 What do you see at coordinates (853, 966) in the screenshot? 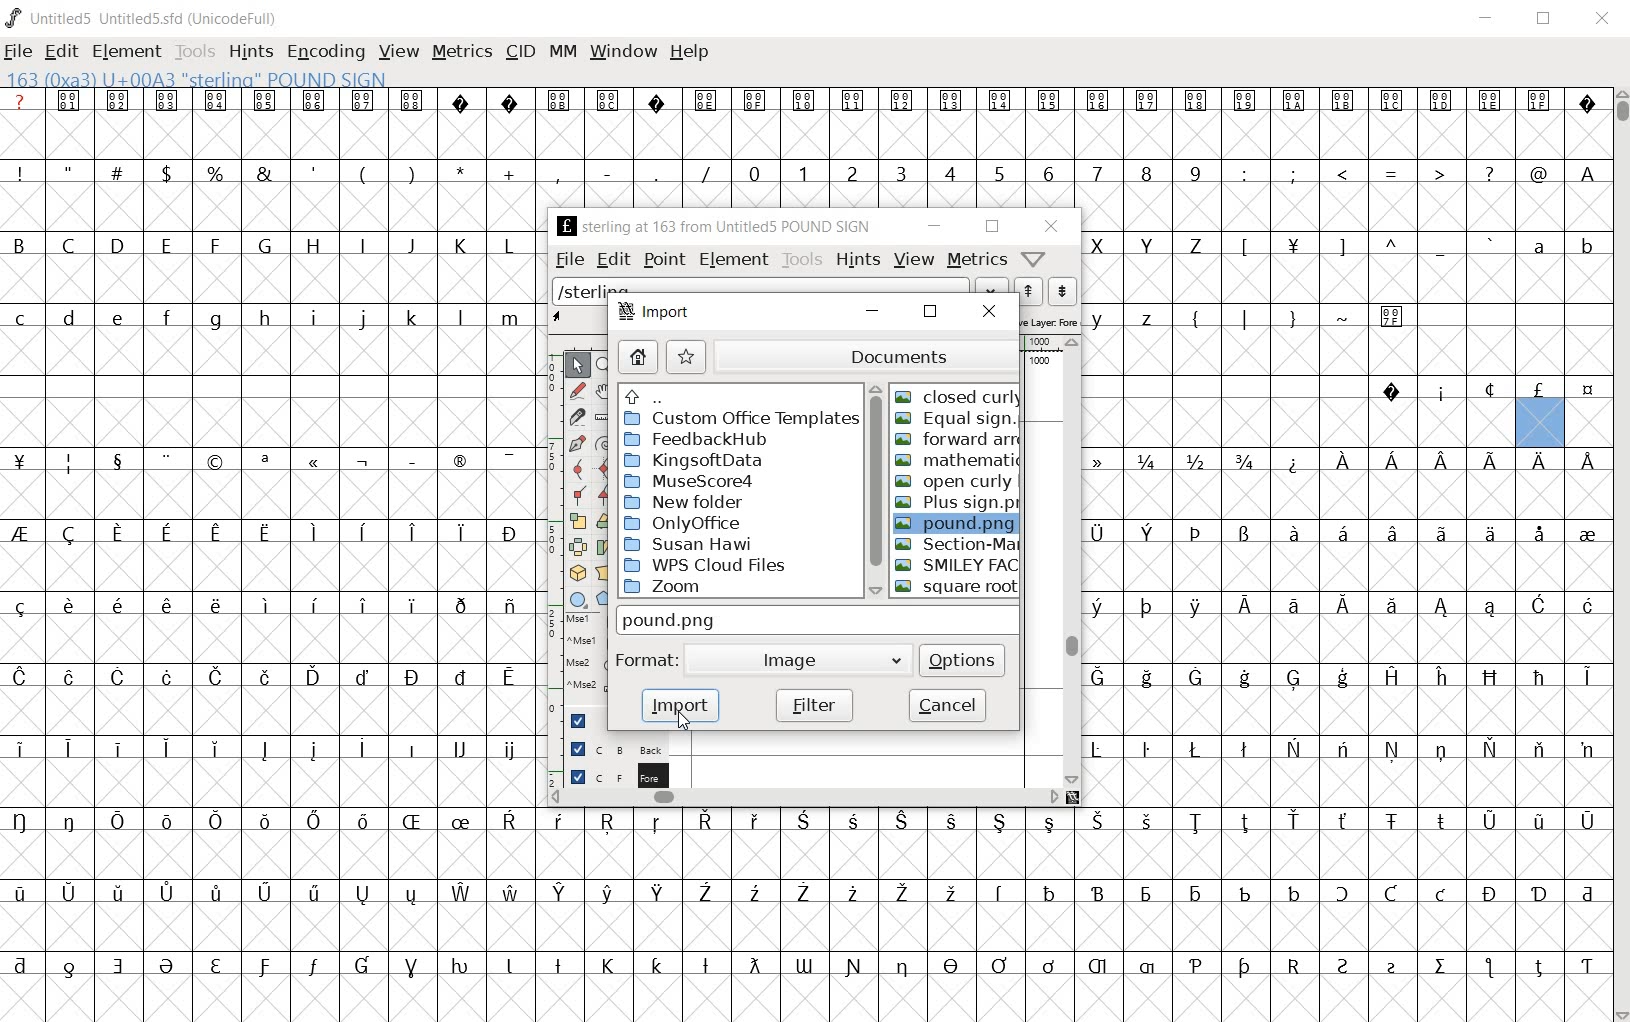
I see `Symbol` at bounding box center [853, 966].